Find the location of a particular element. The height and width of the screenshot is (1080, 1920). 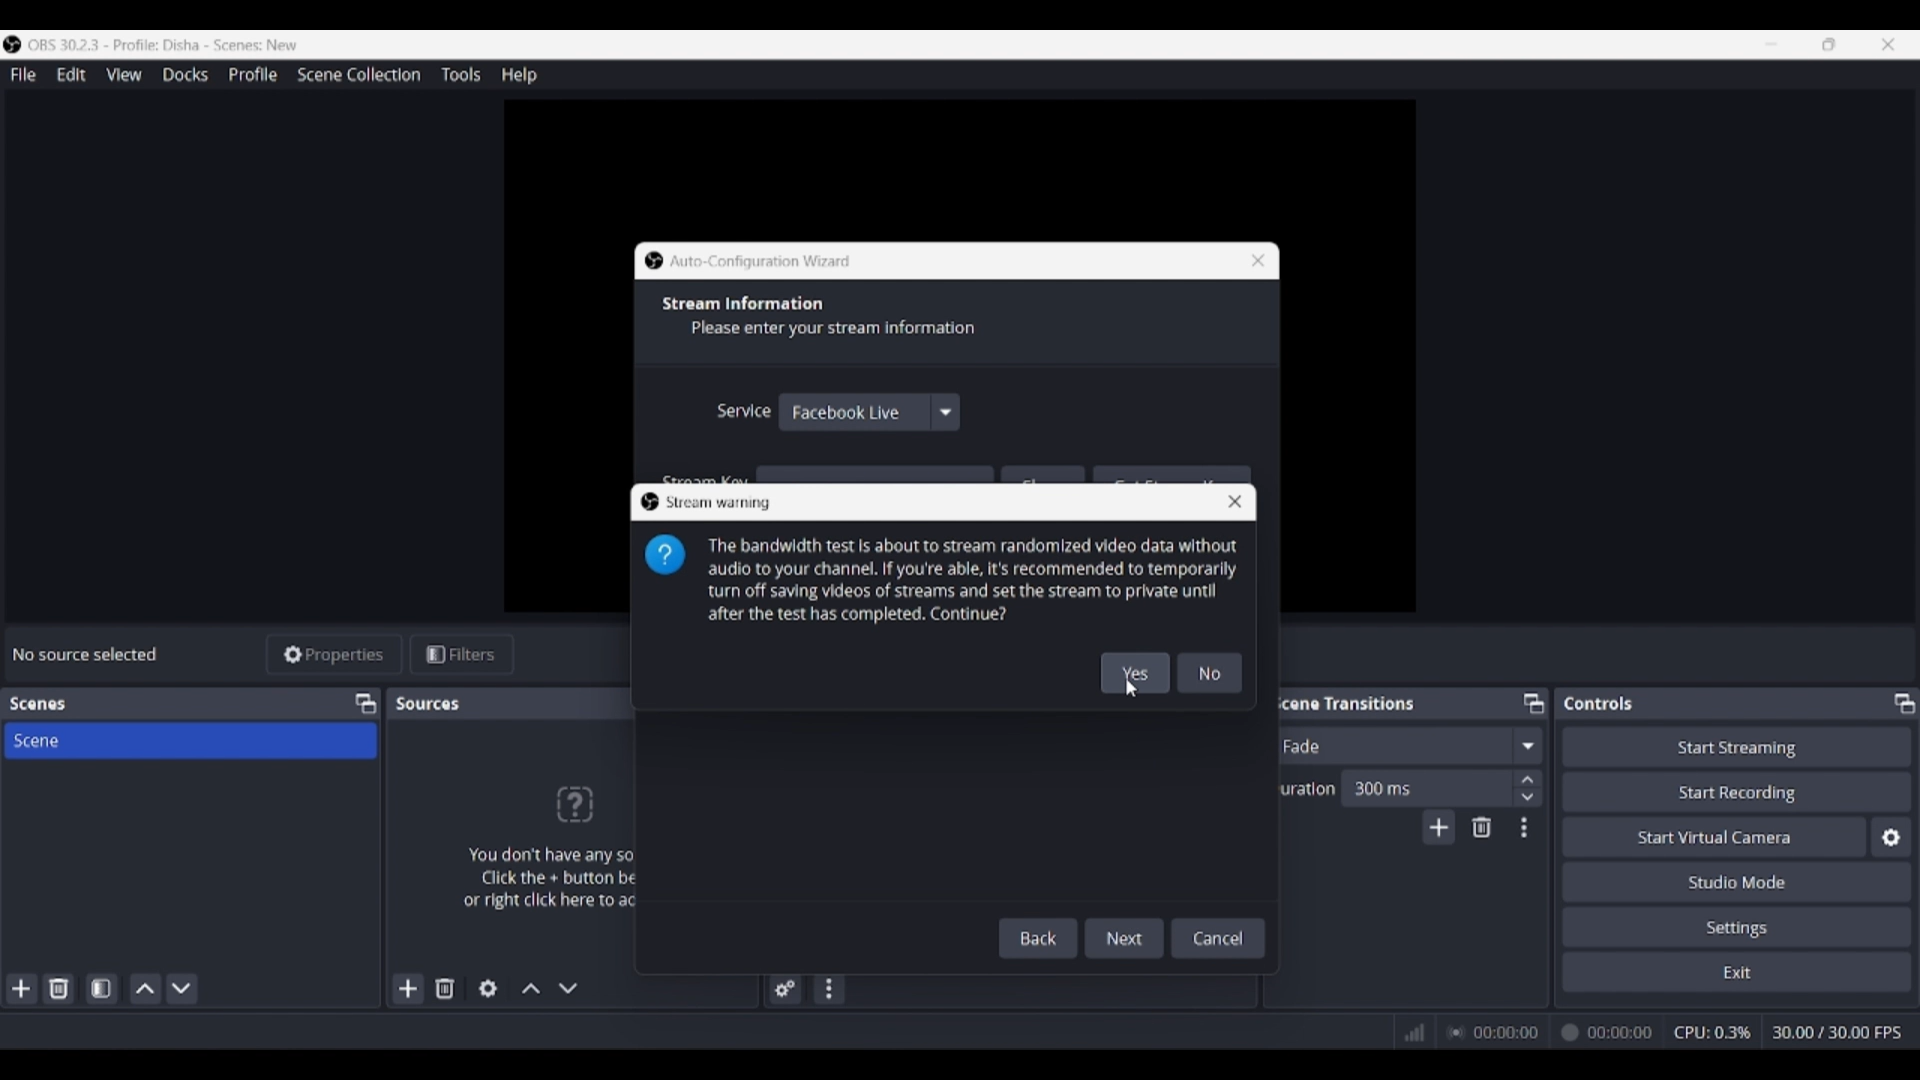

Window title is located at coordinates (761, 262).